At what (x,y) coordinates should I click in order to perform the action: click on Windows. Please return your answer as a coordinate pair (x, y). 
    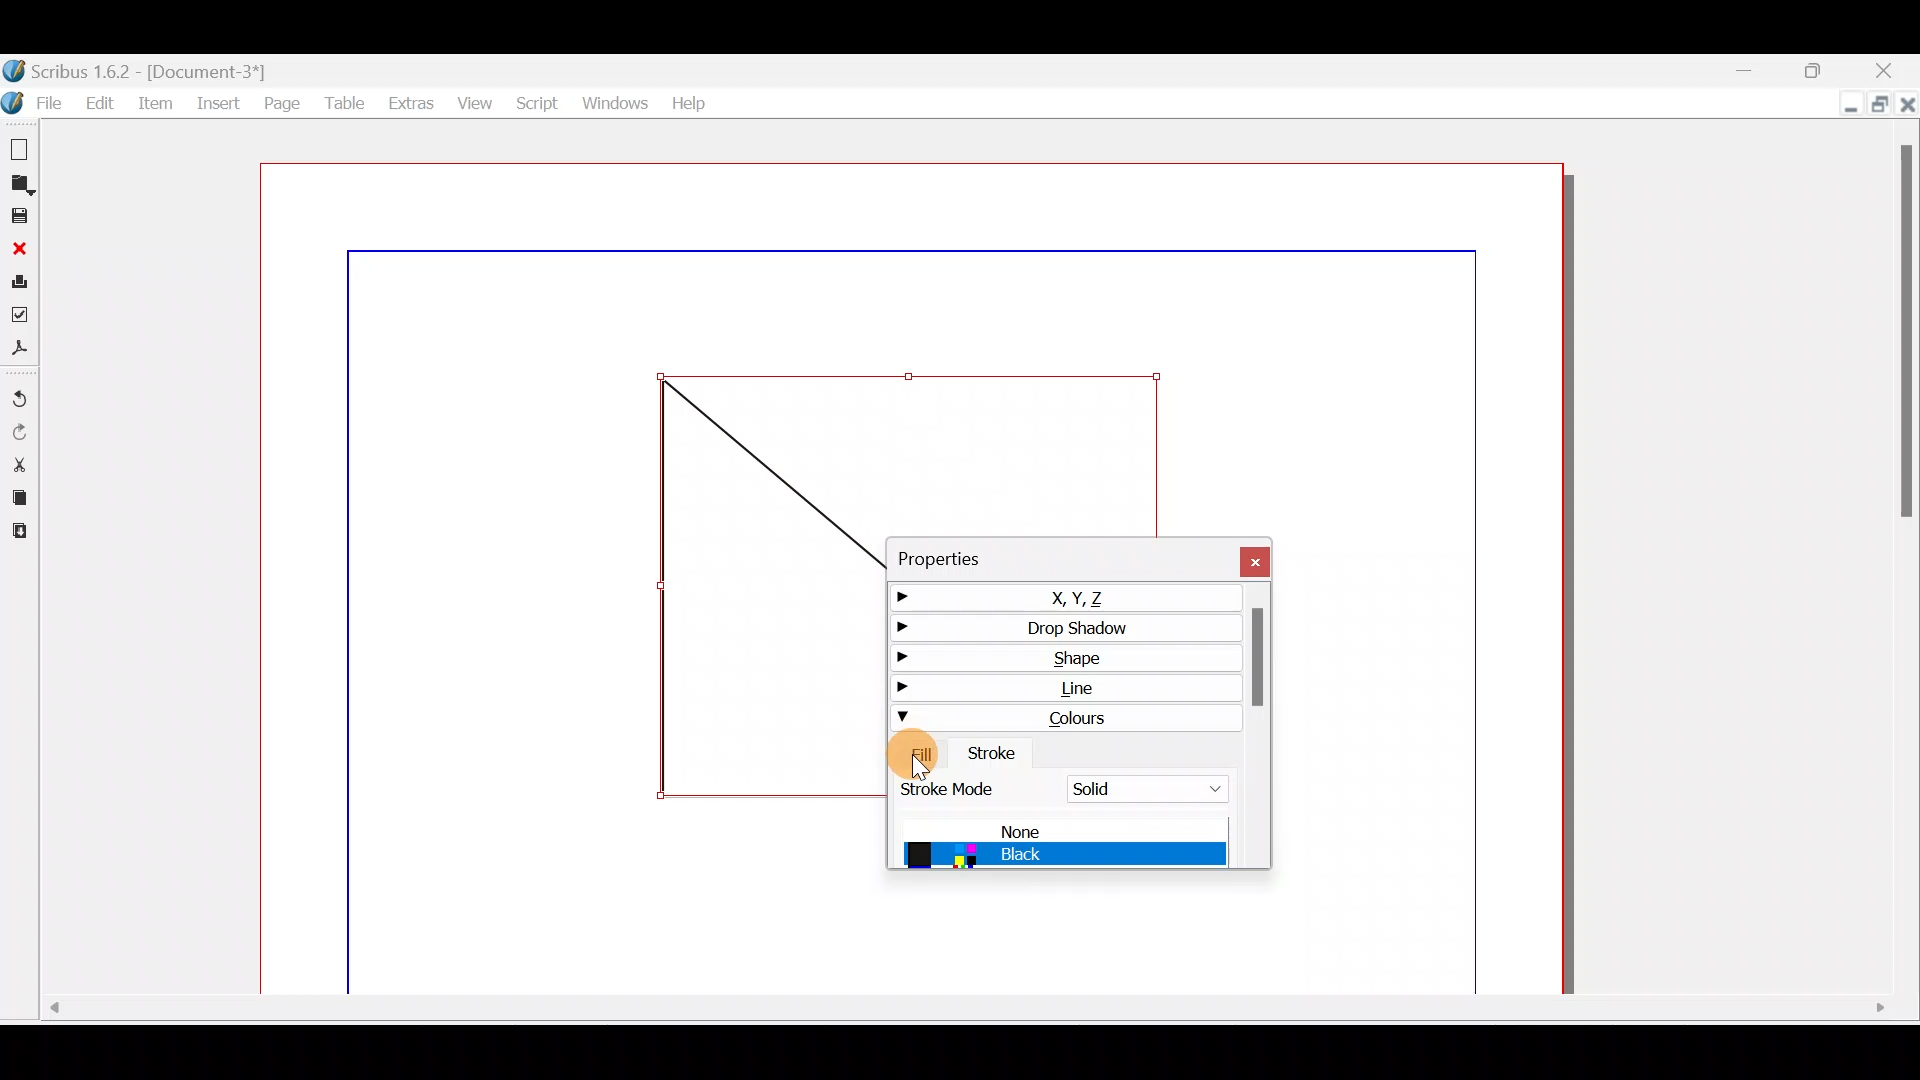
    Looking at the image, I should click on (612, 99).